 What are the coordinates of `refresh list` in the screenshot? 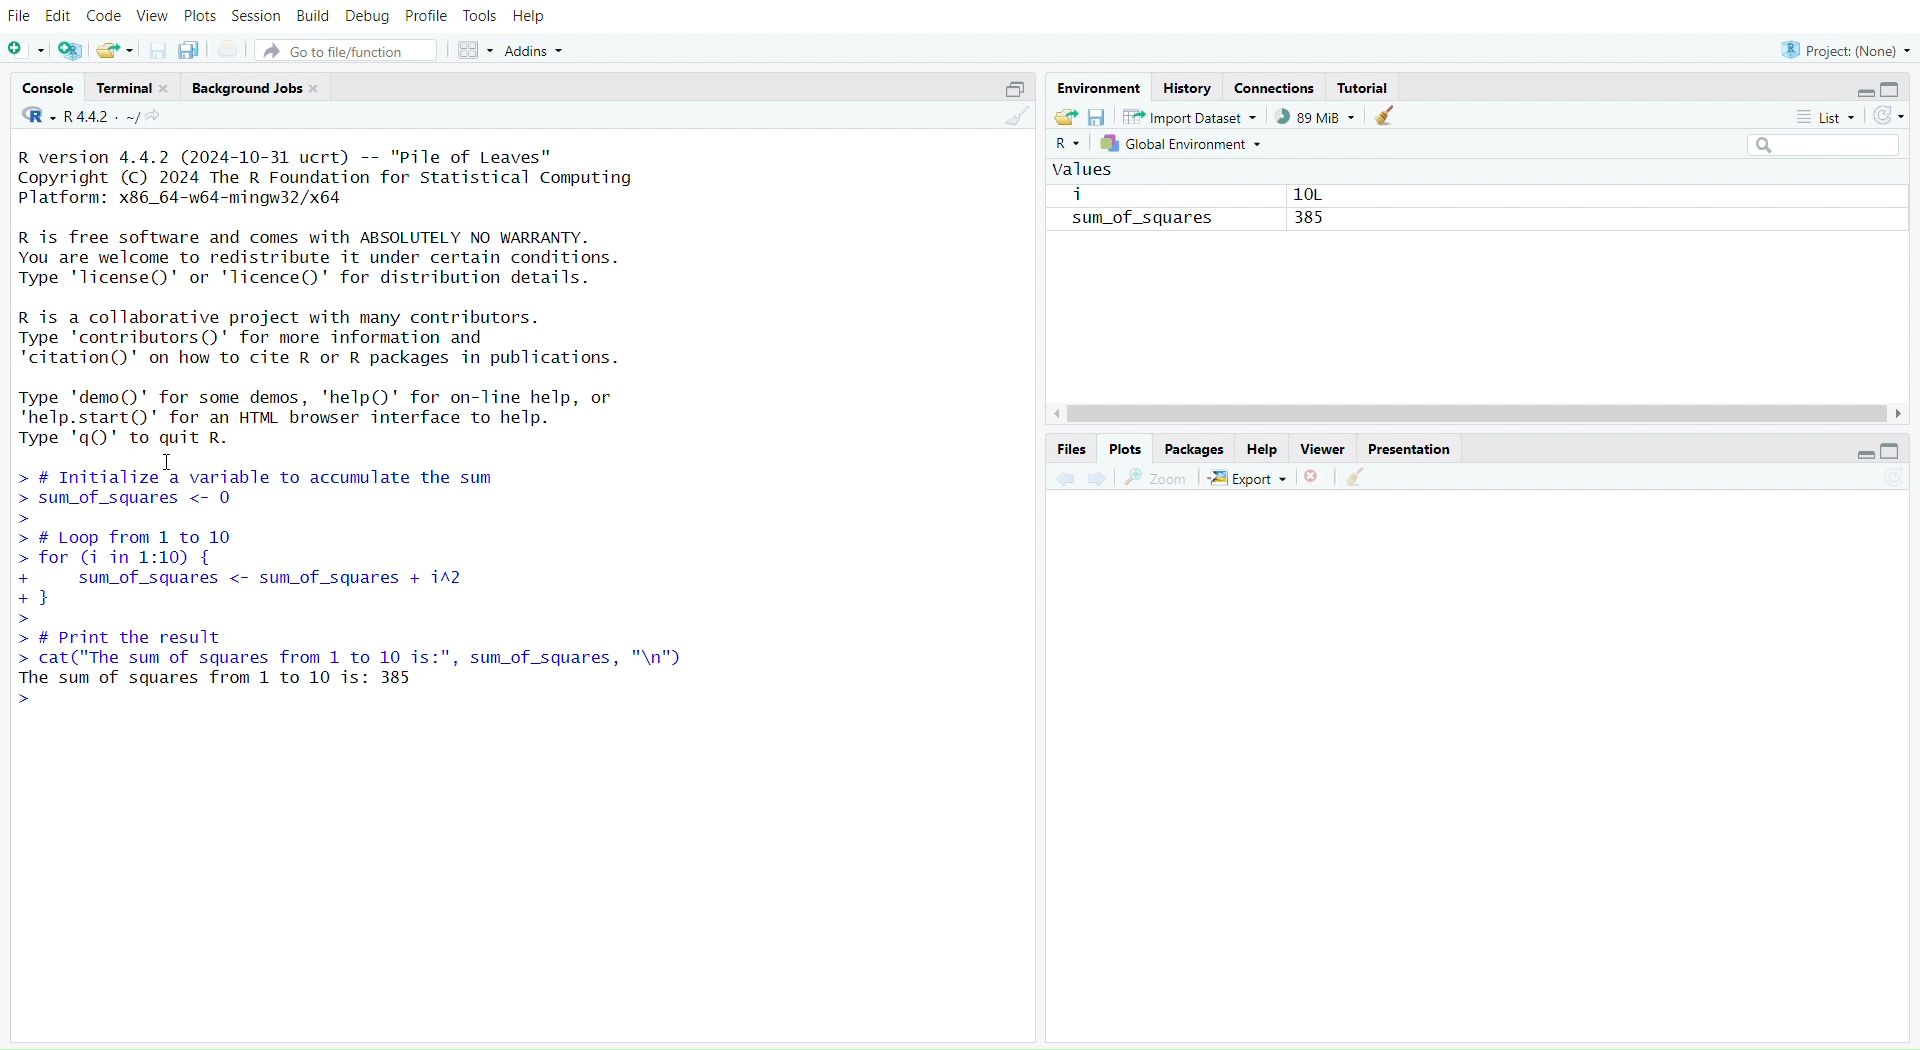 It's located at (1888, 114).